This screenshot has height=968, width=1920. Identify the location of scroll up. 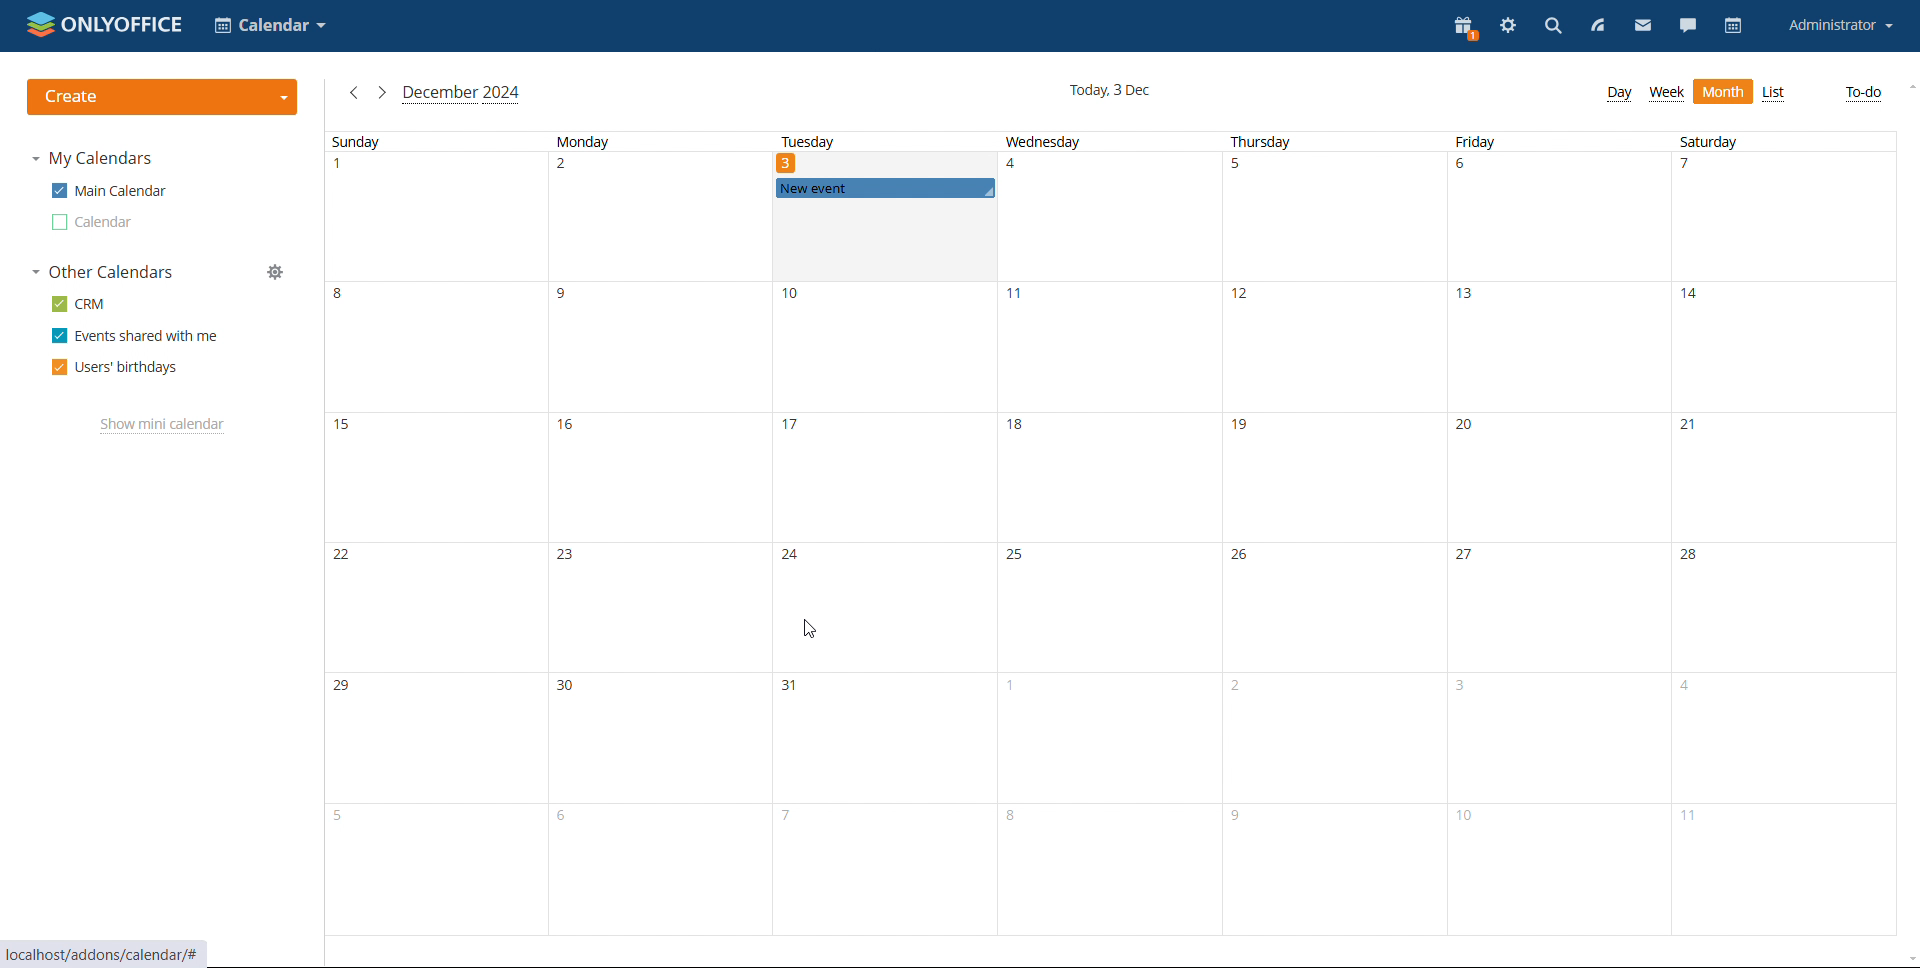
(1908, 85).